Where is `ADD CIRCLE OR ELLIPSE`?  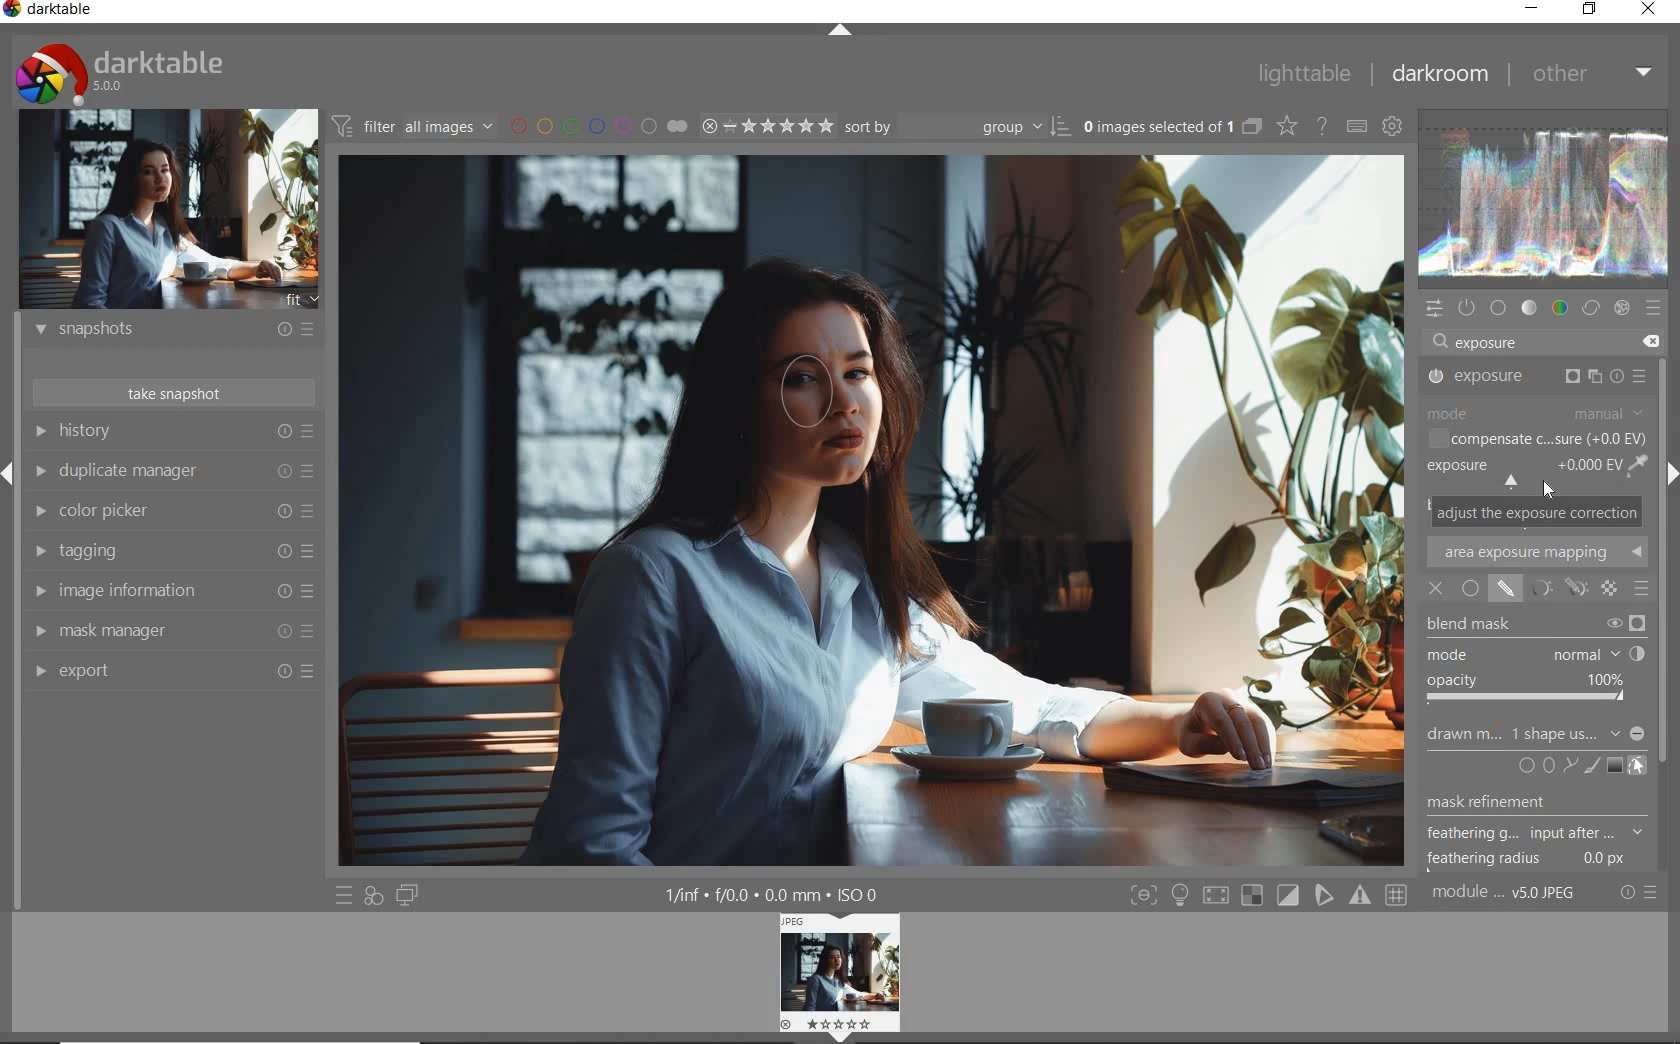 ADD CIRCLE OR ELLIPSE is located at coordinates (1537, 767).